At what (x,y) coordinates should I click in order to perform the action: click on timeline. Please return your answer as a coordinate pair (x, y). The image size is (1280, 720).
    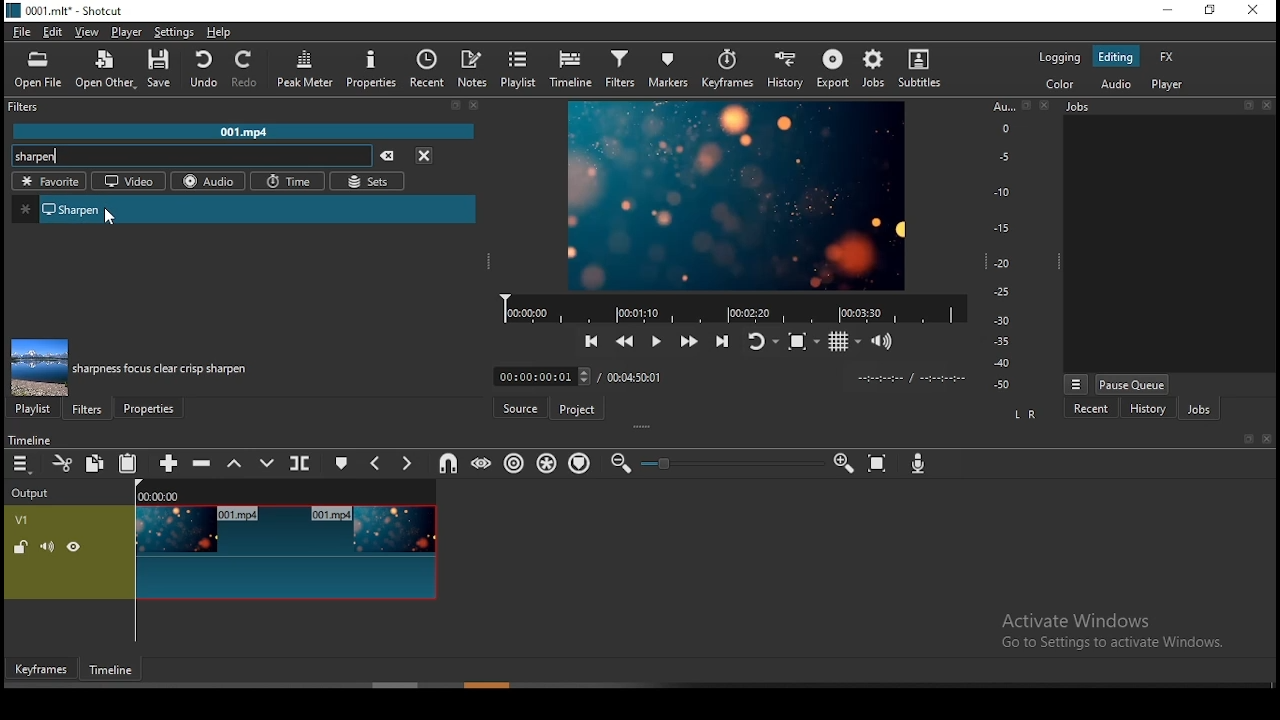
    Looking at the image, I should click on (31, 437).